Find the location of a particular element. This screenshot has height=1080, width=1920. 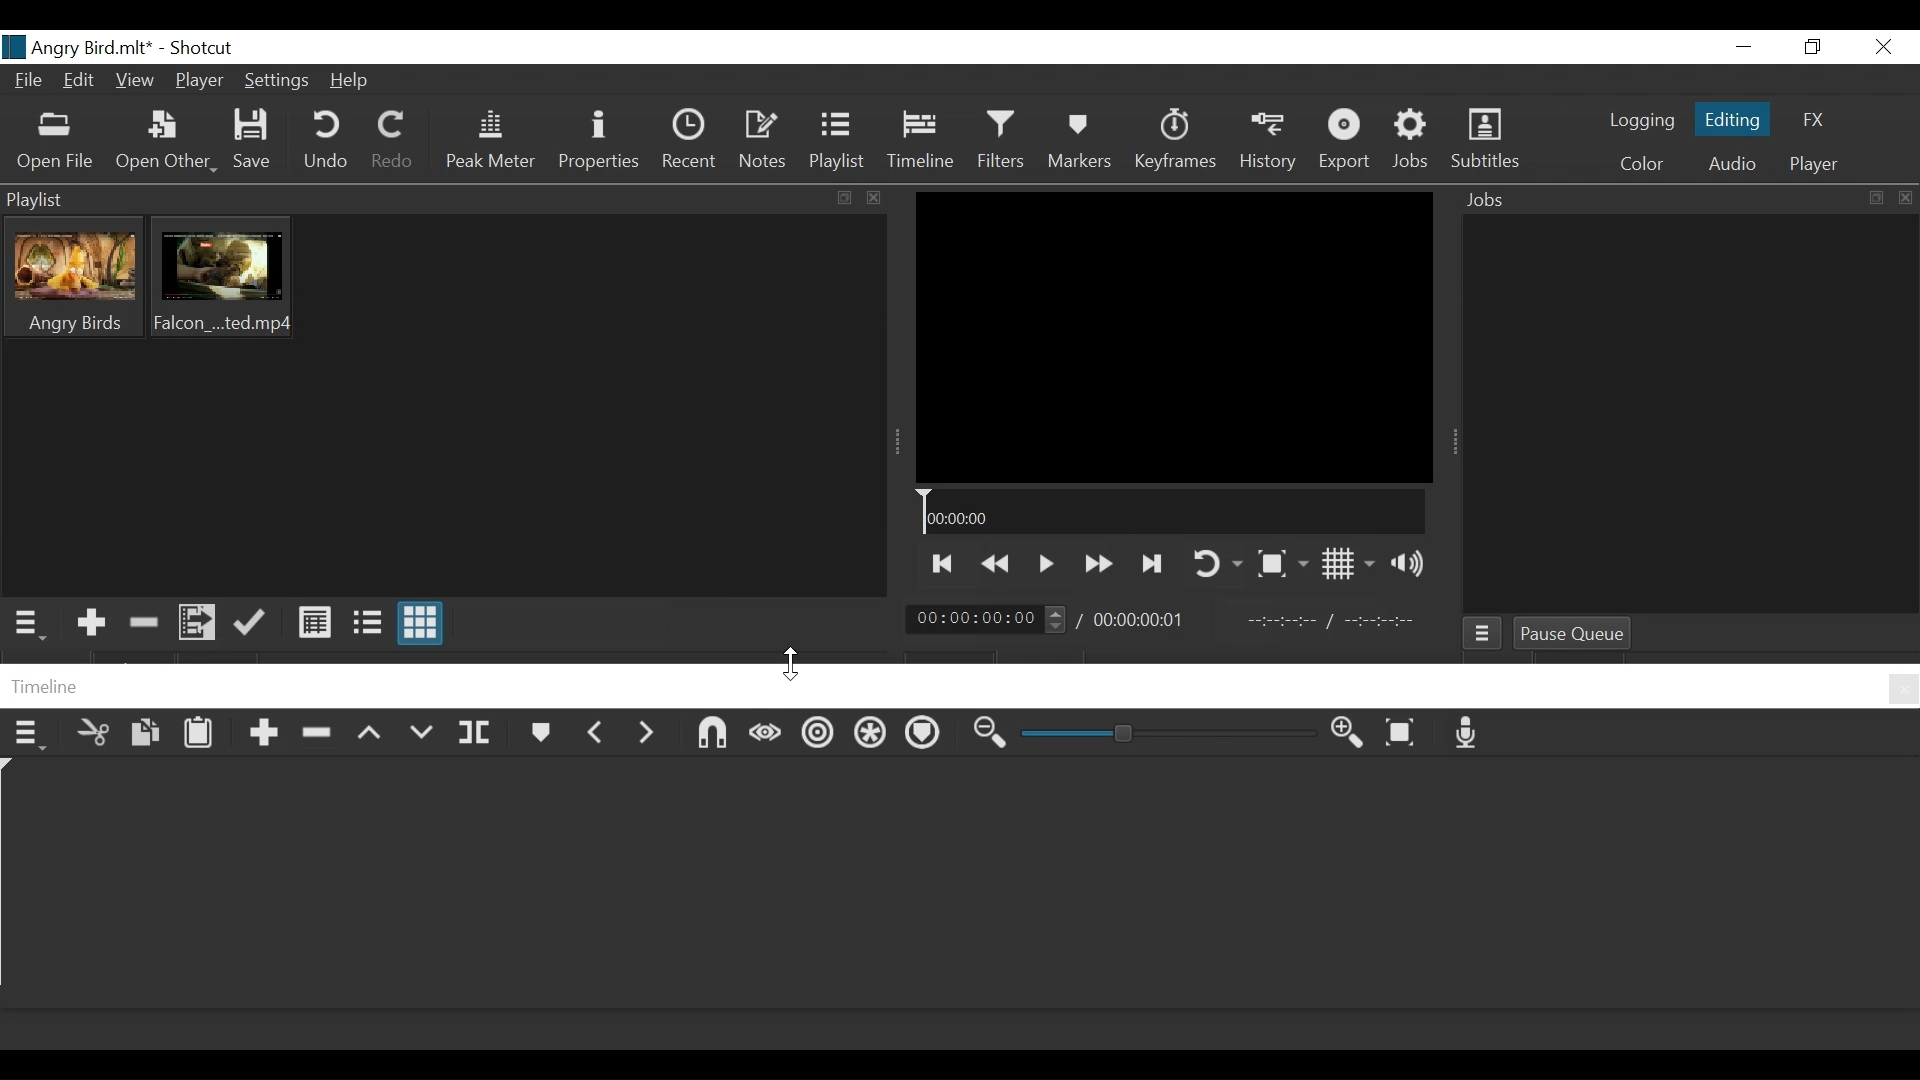

Copy is located at coordinates (147, 739).